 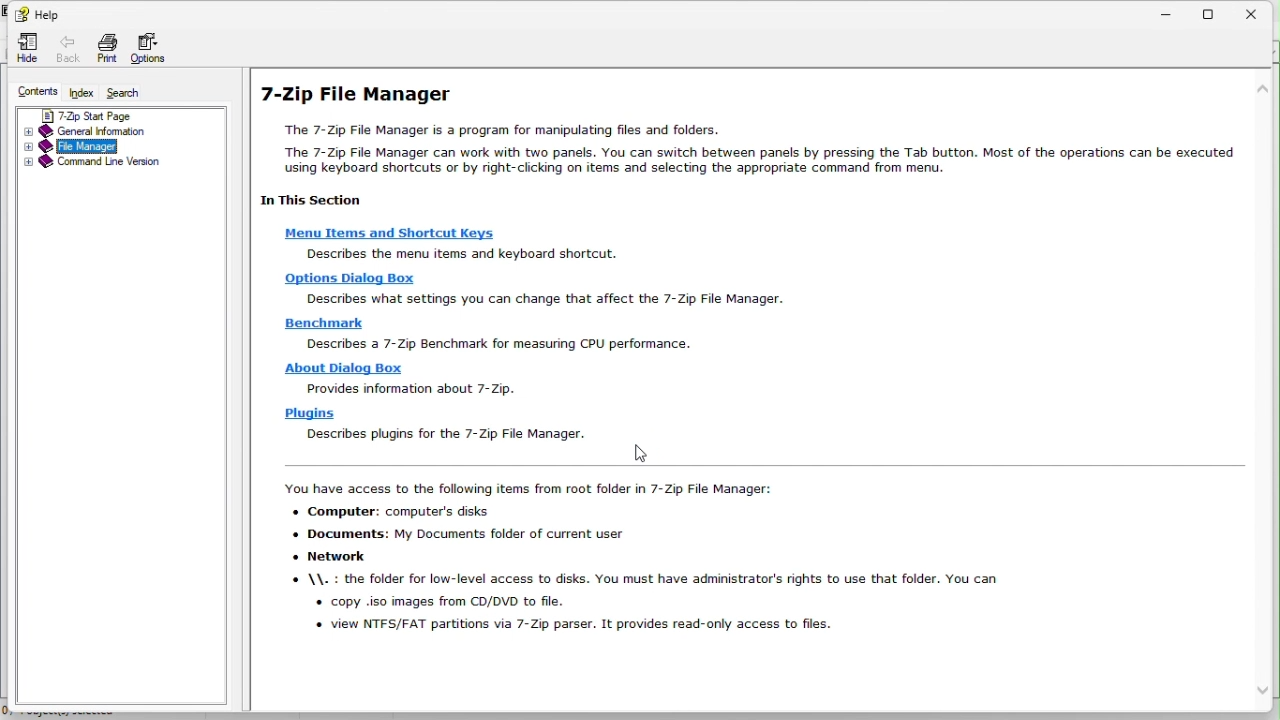 I want to click on Search bar, so click(x=129, y=95).